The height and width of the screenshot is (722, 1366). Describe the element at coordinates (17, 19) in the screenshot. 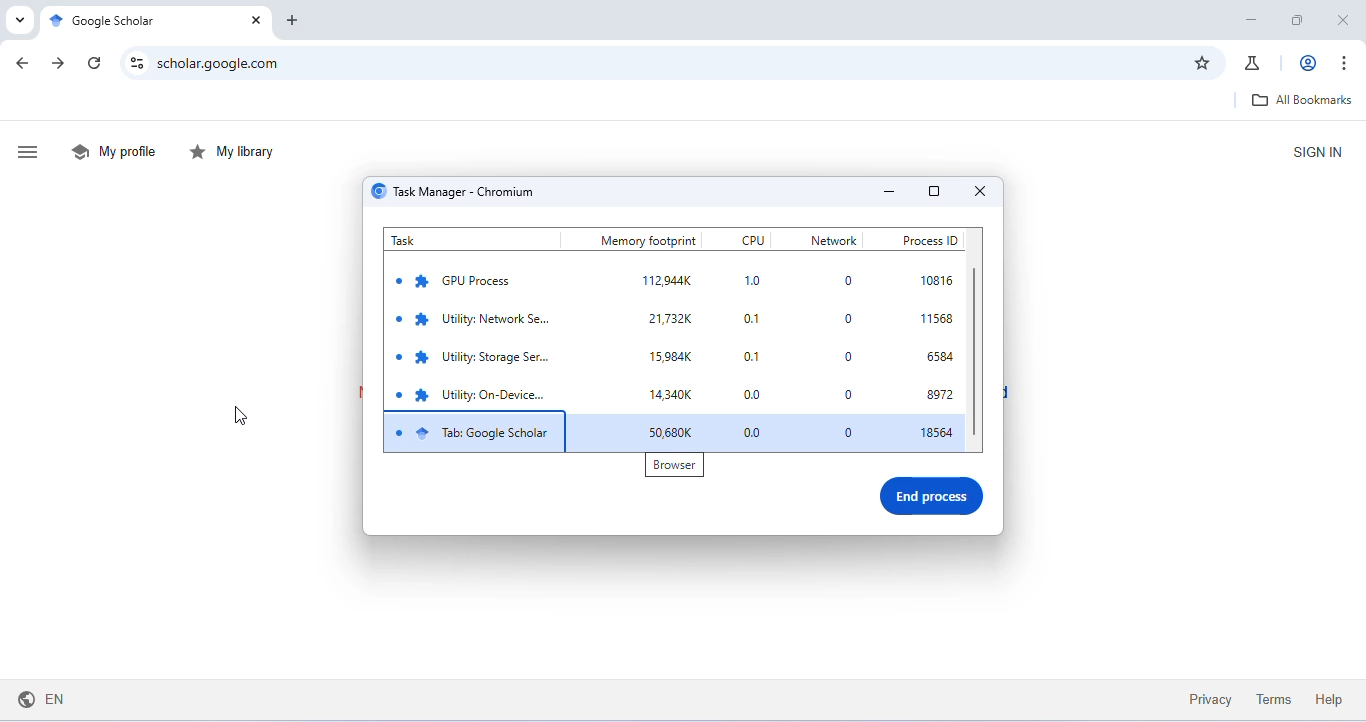

I see `search tabs` at that location.